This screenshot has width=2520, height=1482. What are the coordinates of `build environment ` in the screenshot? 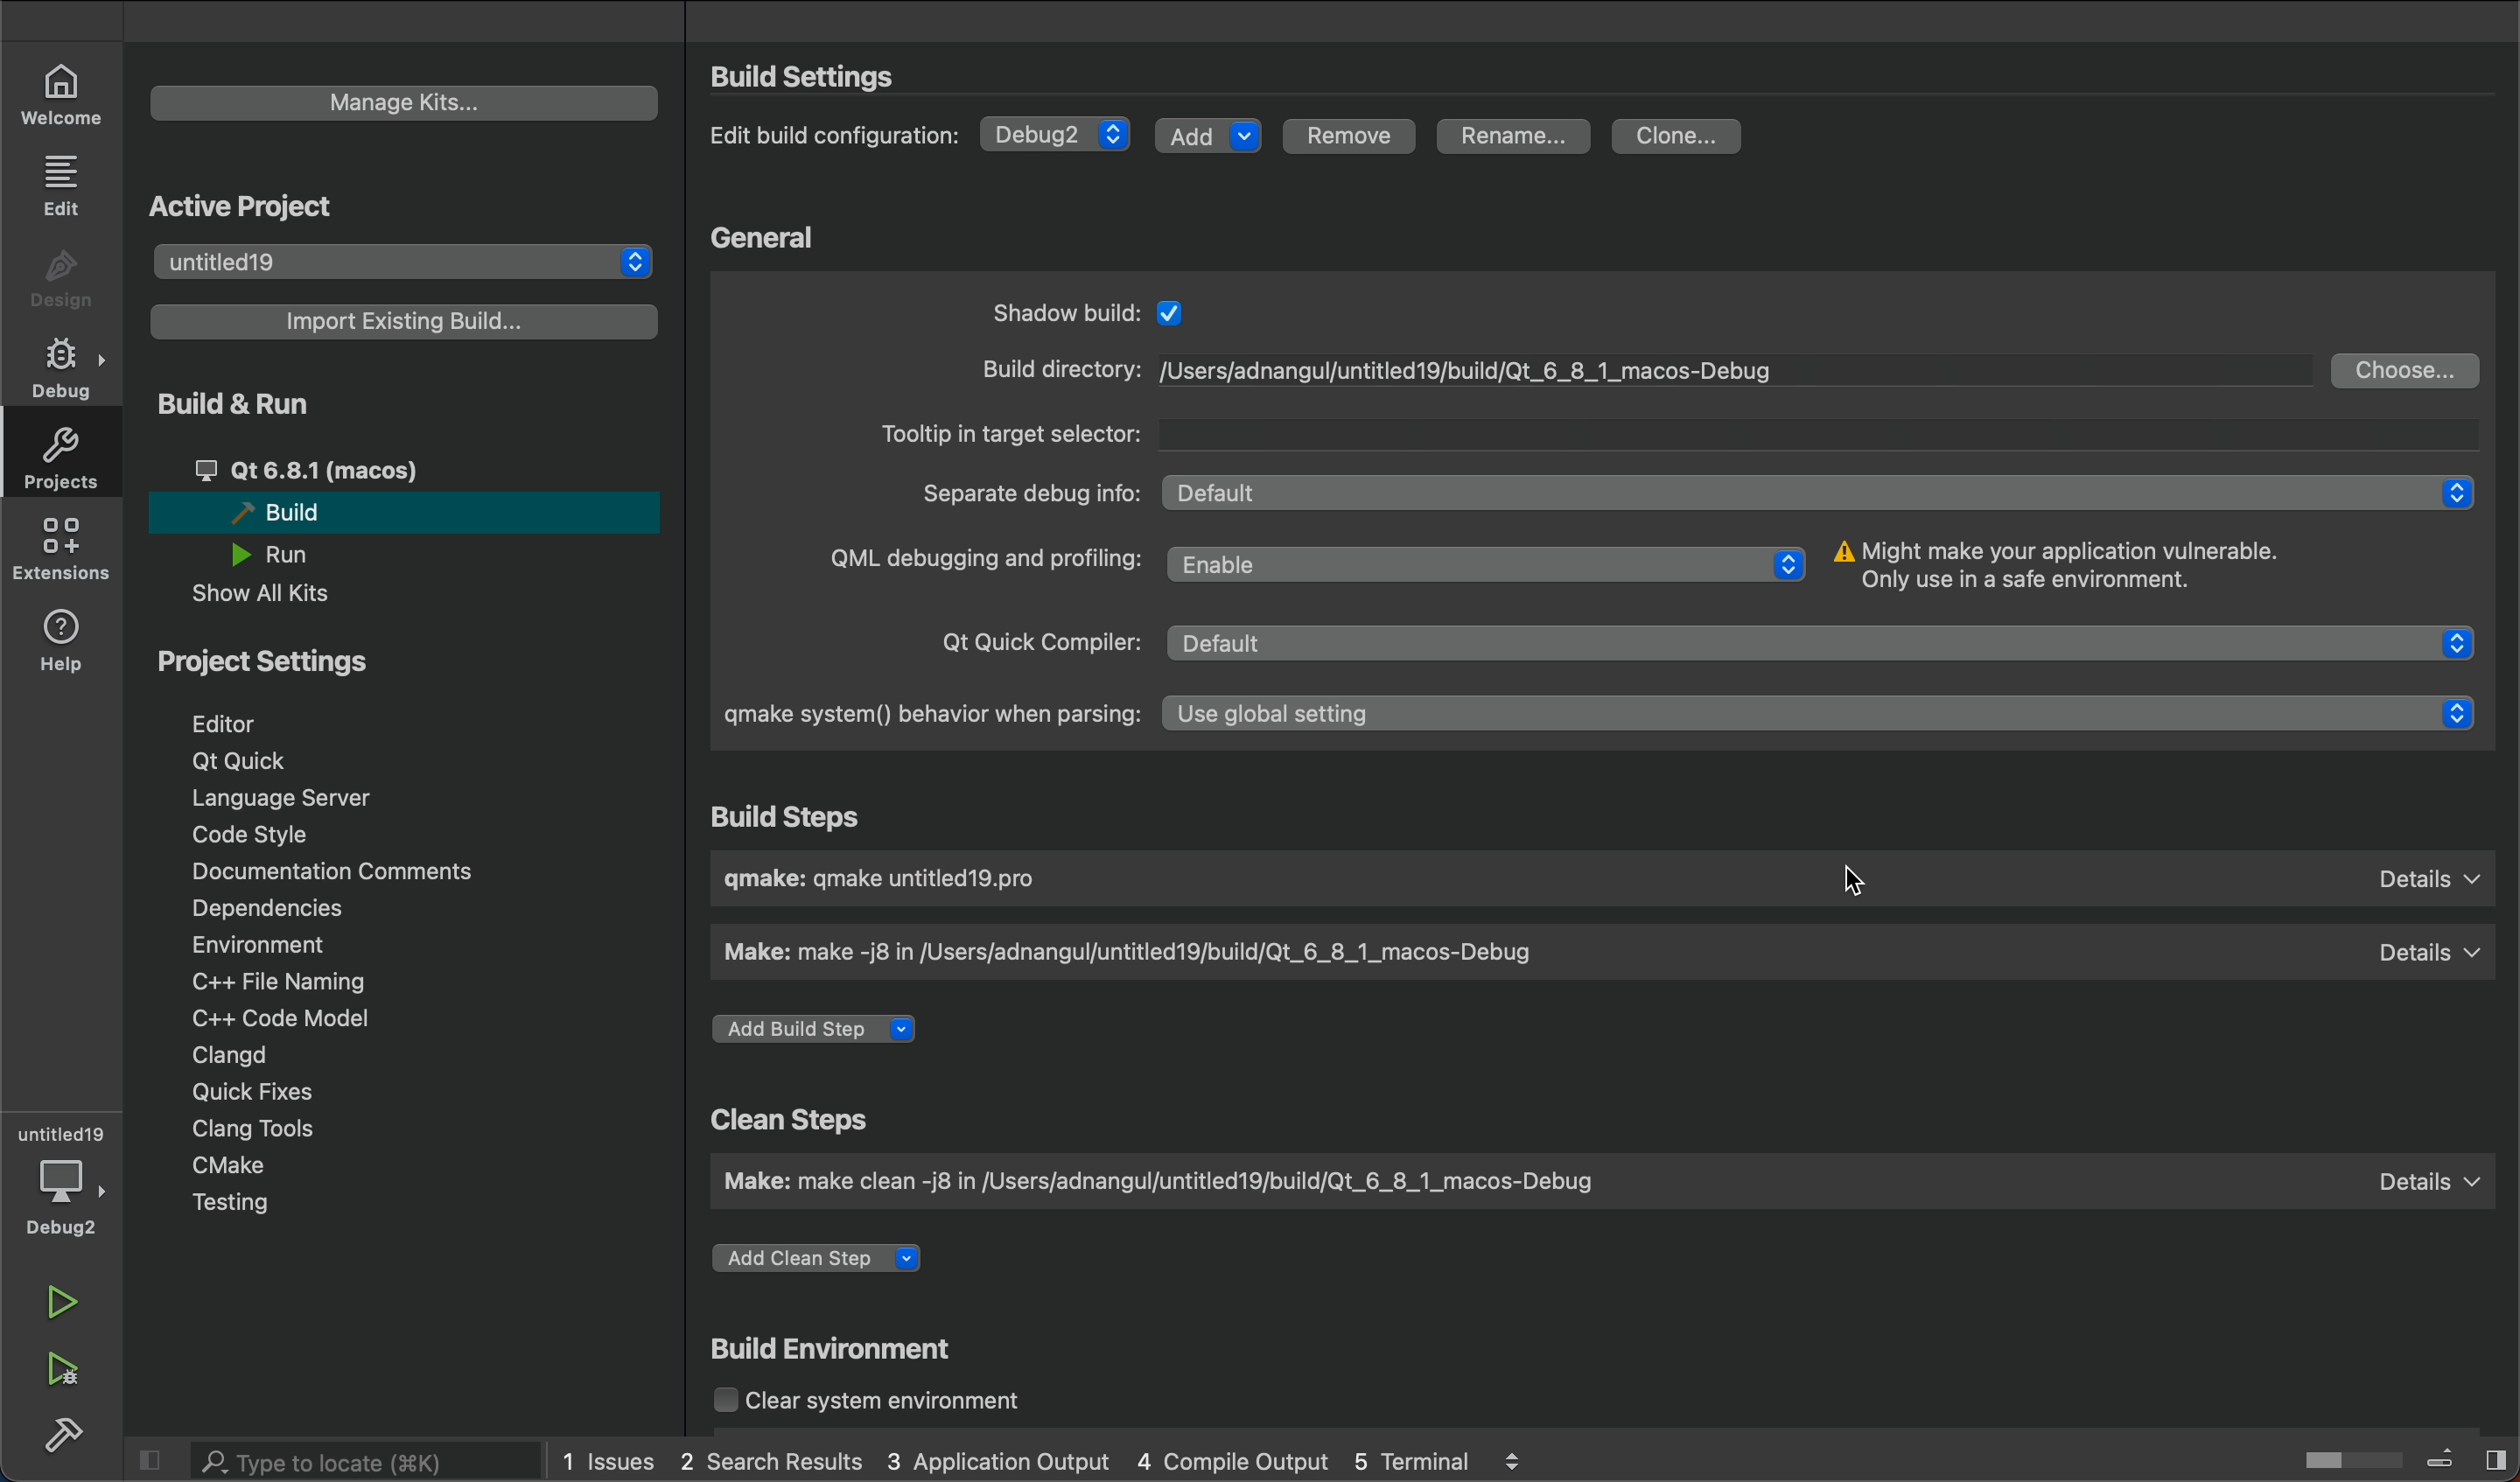 It's located at (842, 1352).